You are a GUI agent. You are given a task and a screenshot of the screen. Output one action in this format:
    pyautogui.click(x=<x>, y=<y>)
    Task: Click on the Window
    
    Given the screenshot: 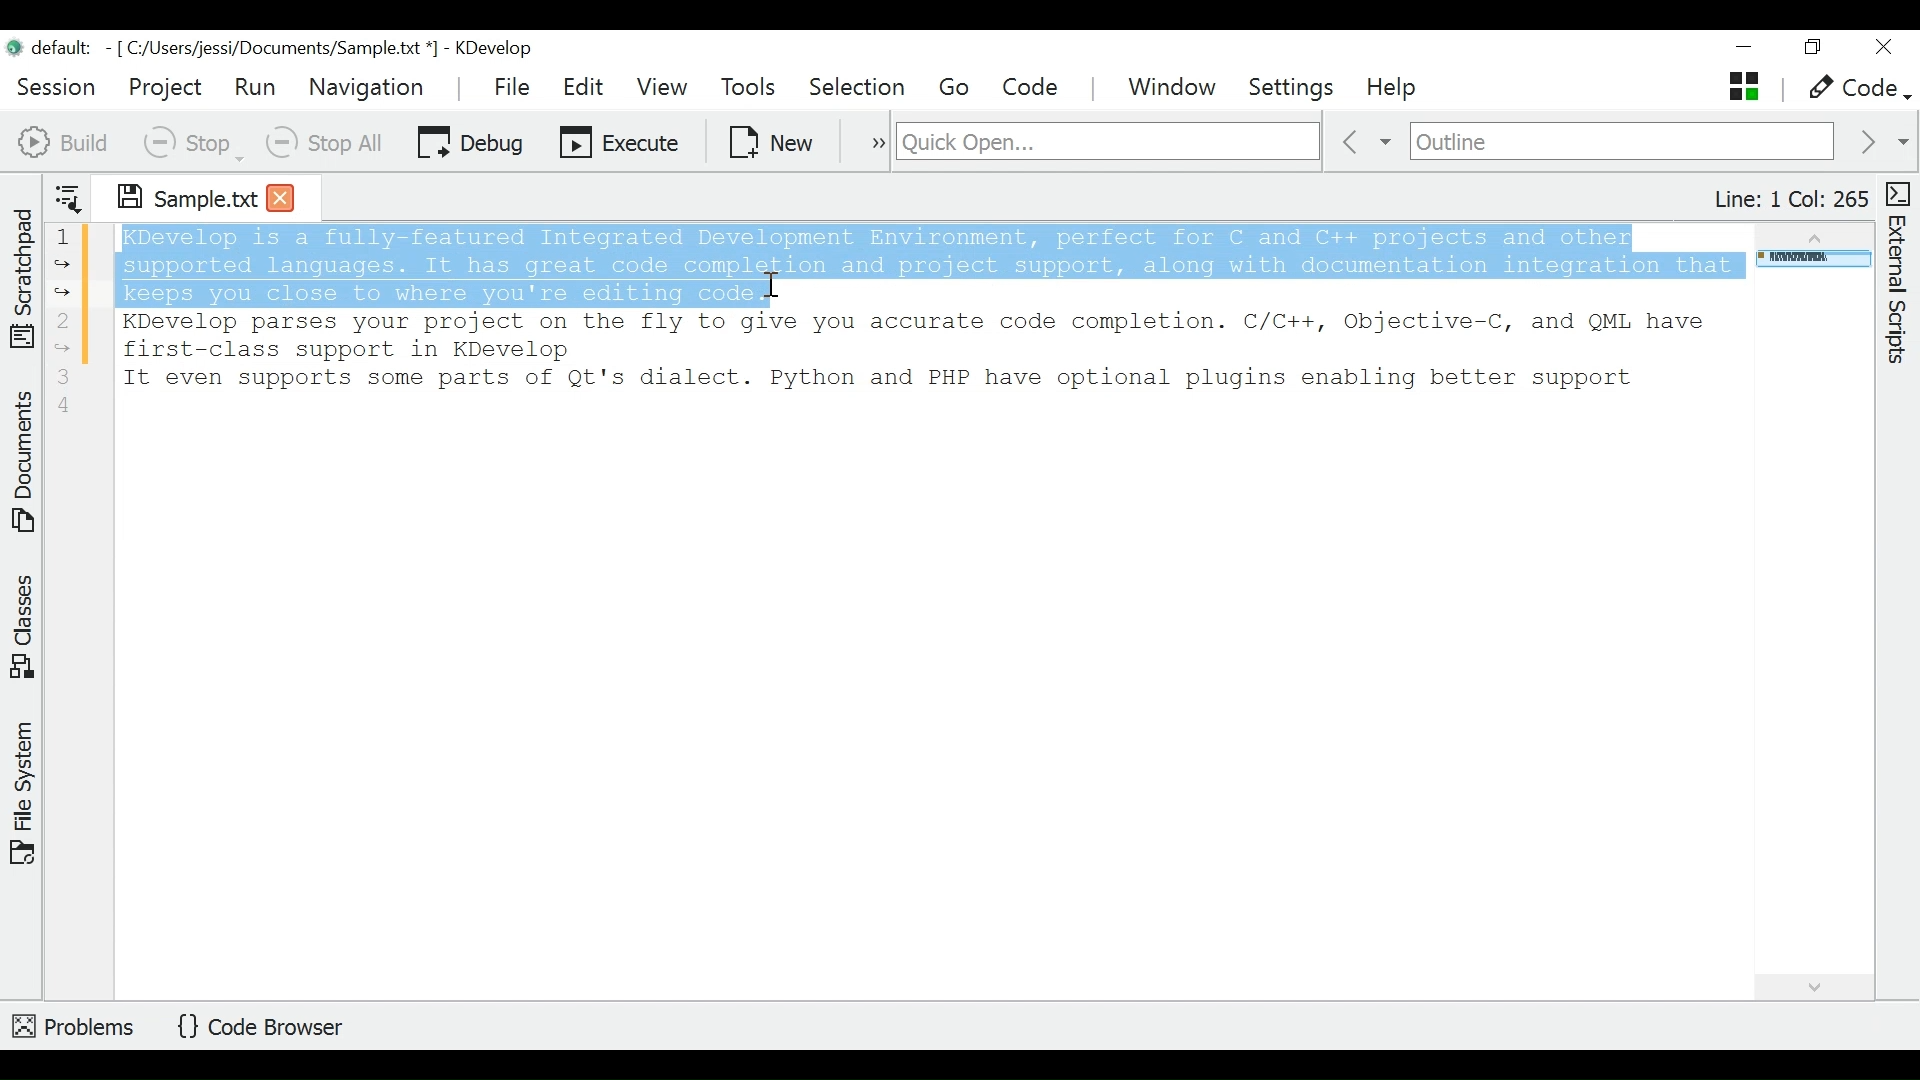 What is the action you would take?
    pyautogui.click(x=1175, y=89)
    